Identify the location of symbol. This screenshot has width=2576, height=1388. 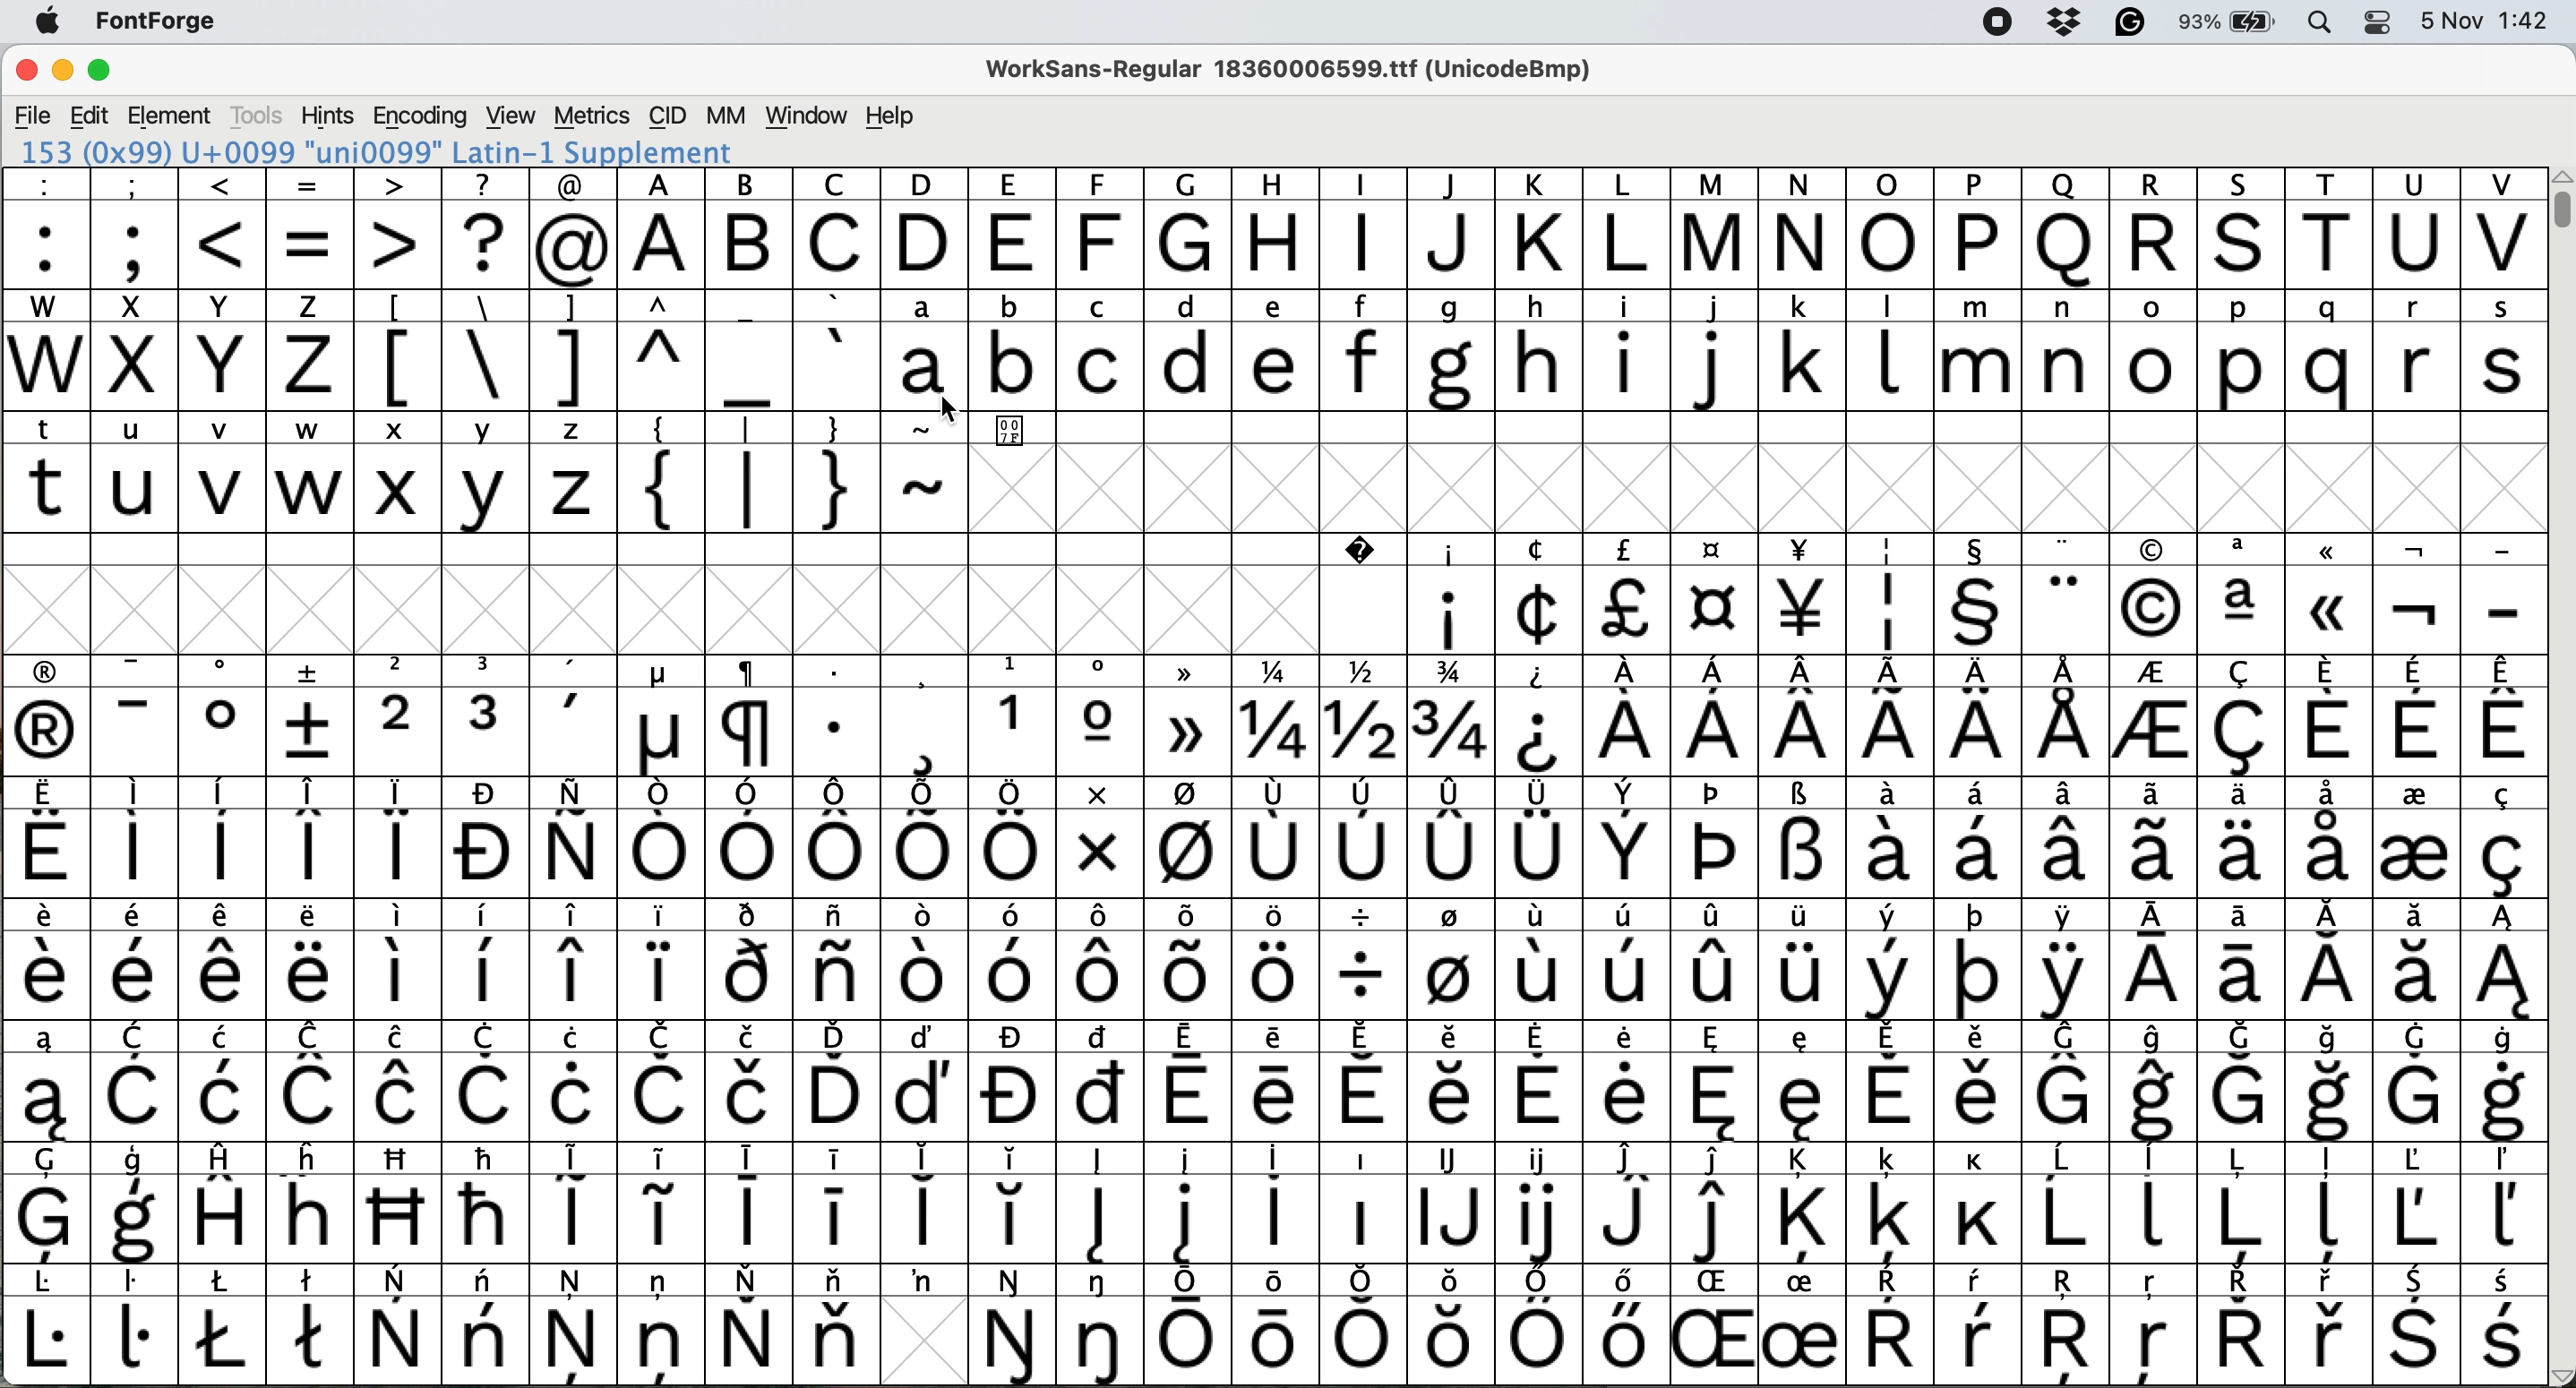
(2155, 1200).